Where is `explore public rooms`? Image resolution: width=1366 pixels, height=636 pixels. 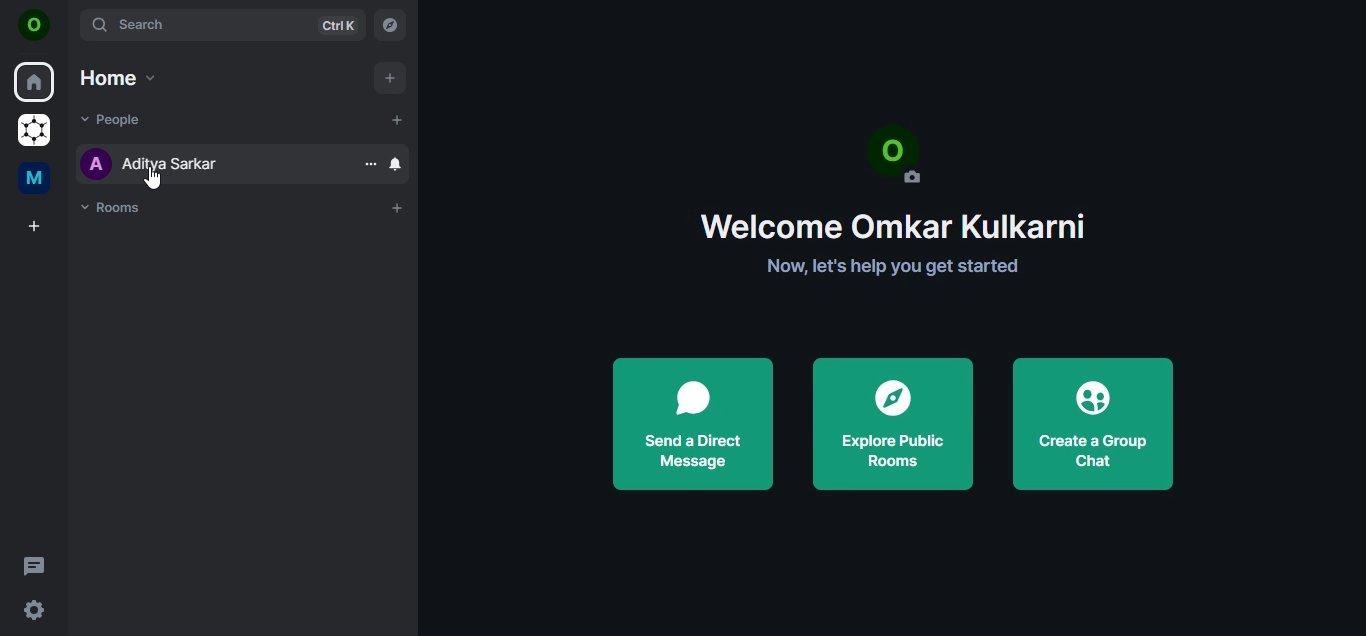 explore public rooms is located at coordinates (892, 420).